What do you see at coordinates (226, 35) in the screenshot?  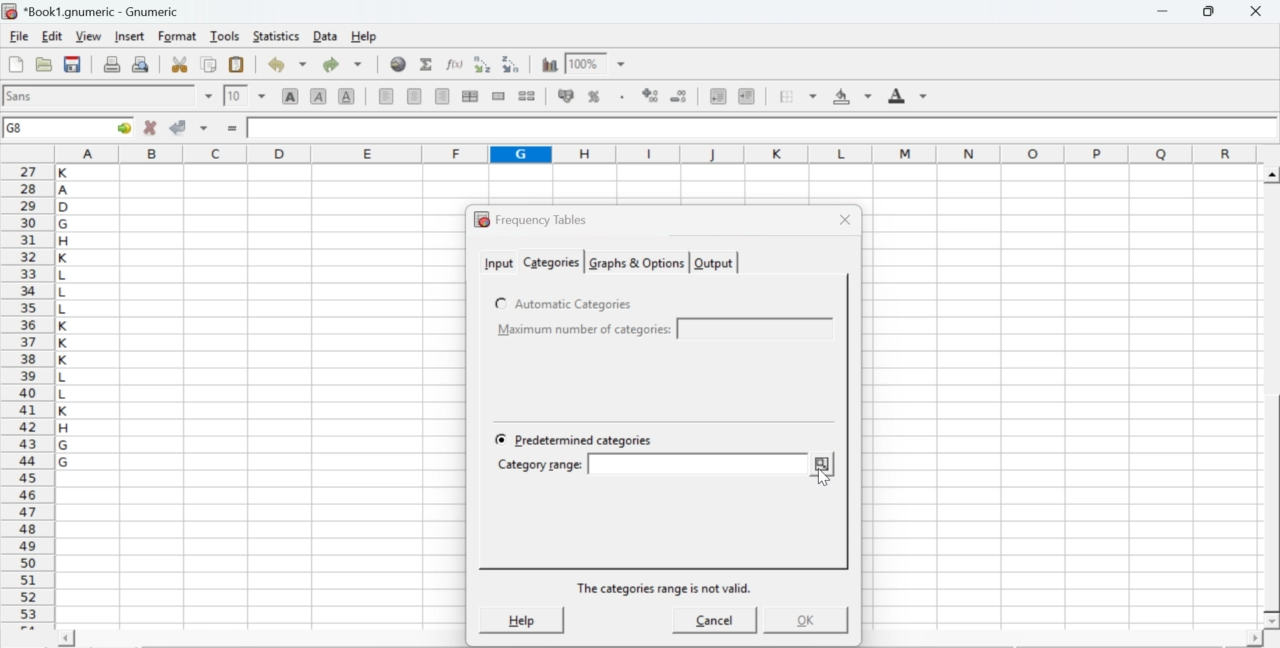 I see `tools` at bounding box center [226, 35].